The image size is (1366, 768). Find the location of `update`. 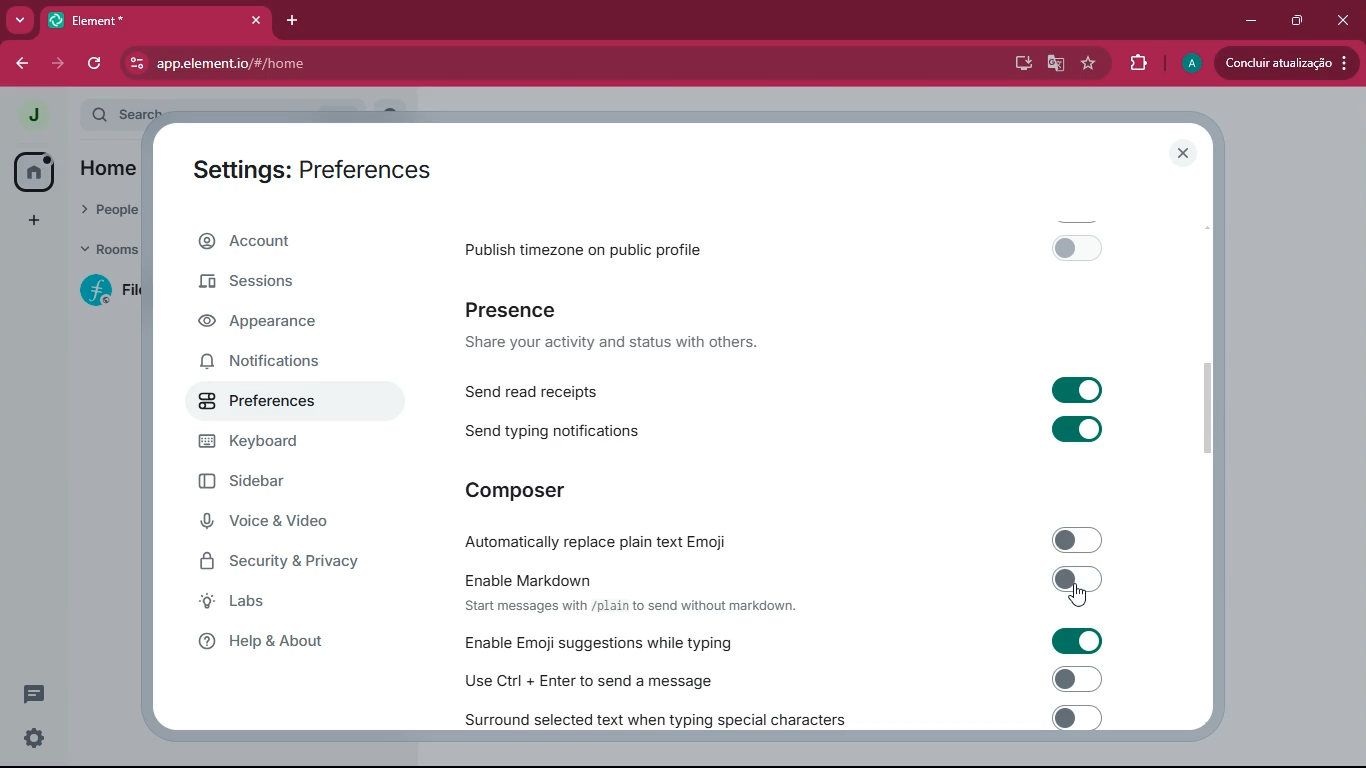

update is located at coordinates (1283, 63).